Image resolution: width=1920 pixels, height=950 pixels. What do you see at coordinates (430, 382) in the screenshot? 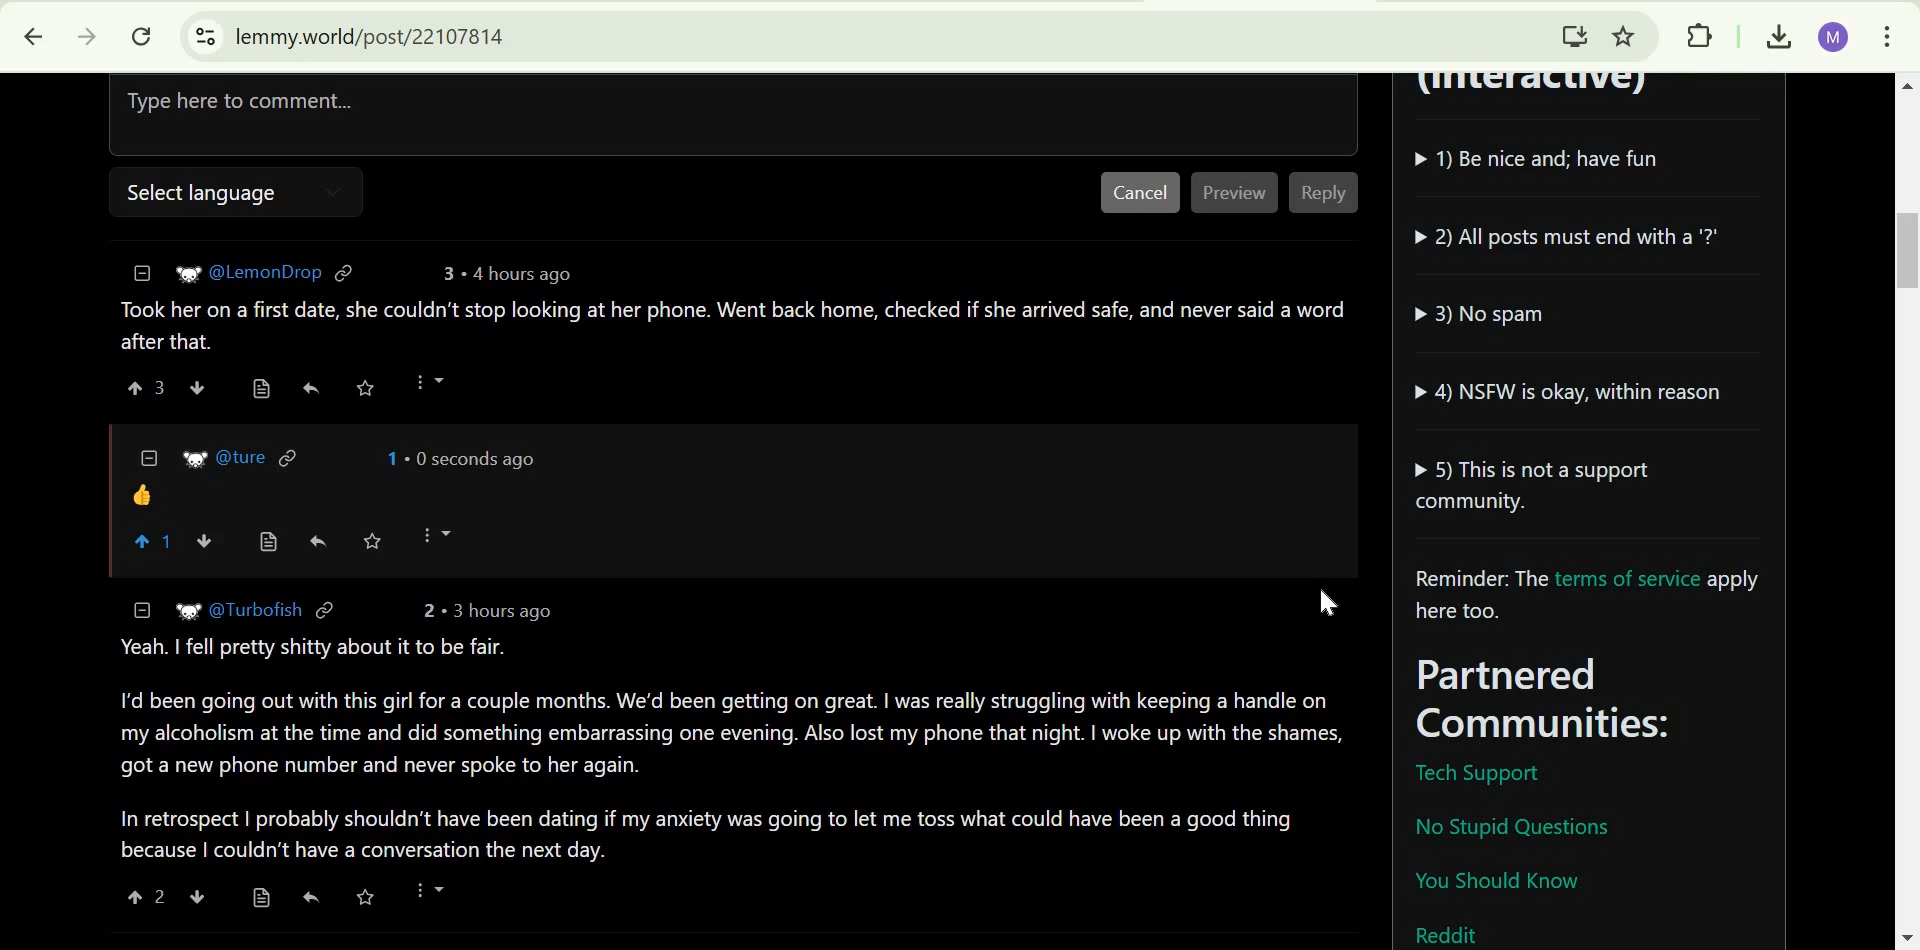
I see `more options` at bounding box center [430, 382].